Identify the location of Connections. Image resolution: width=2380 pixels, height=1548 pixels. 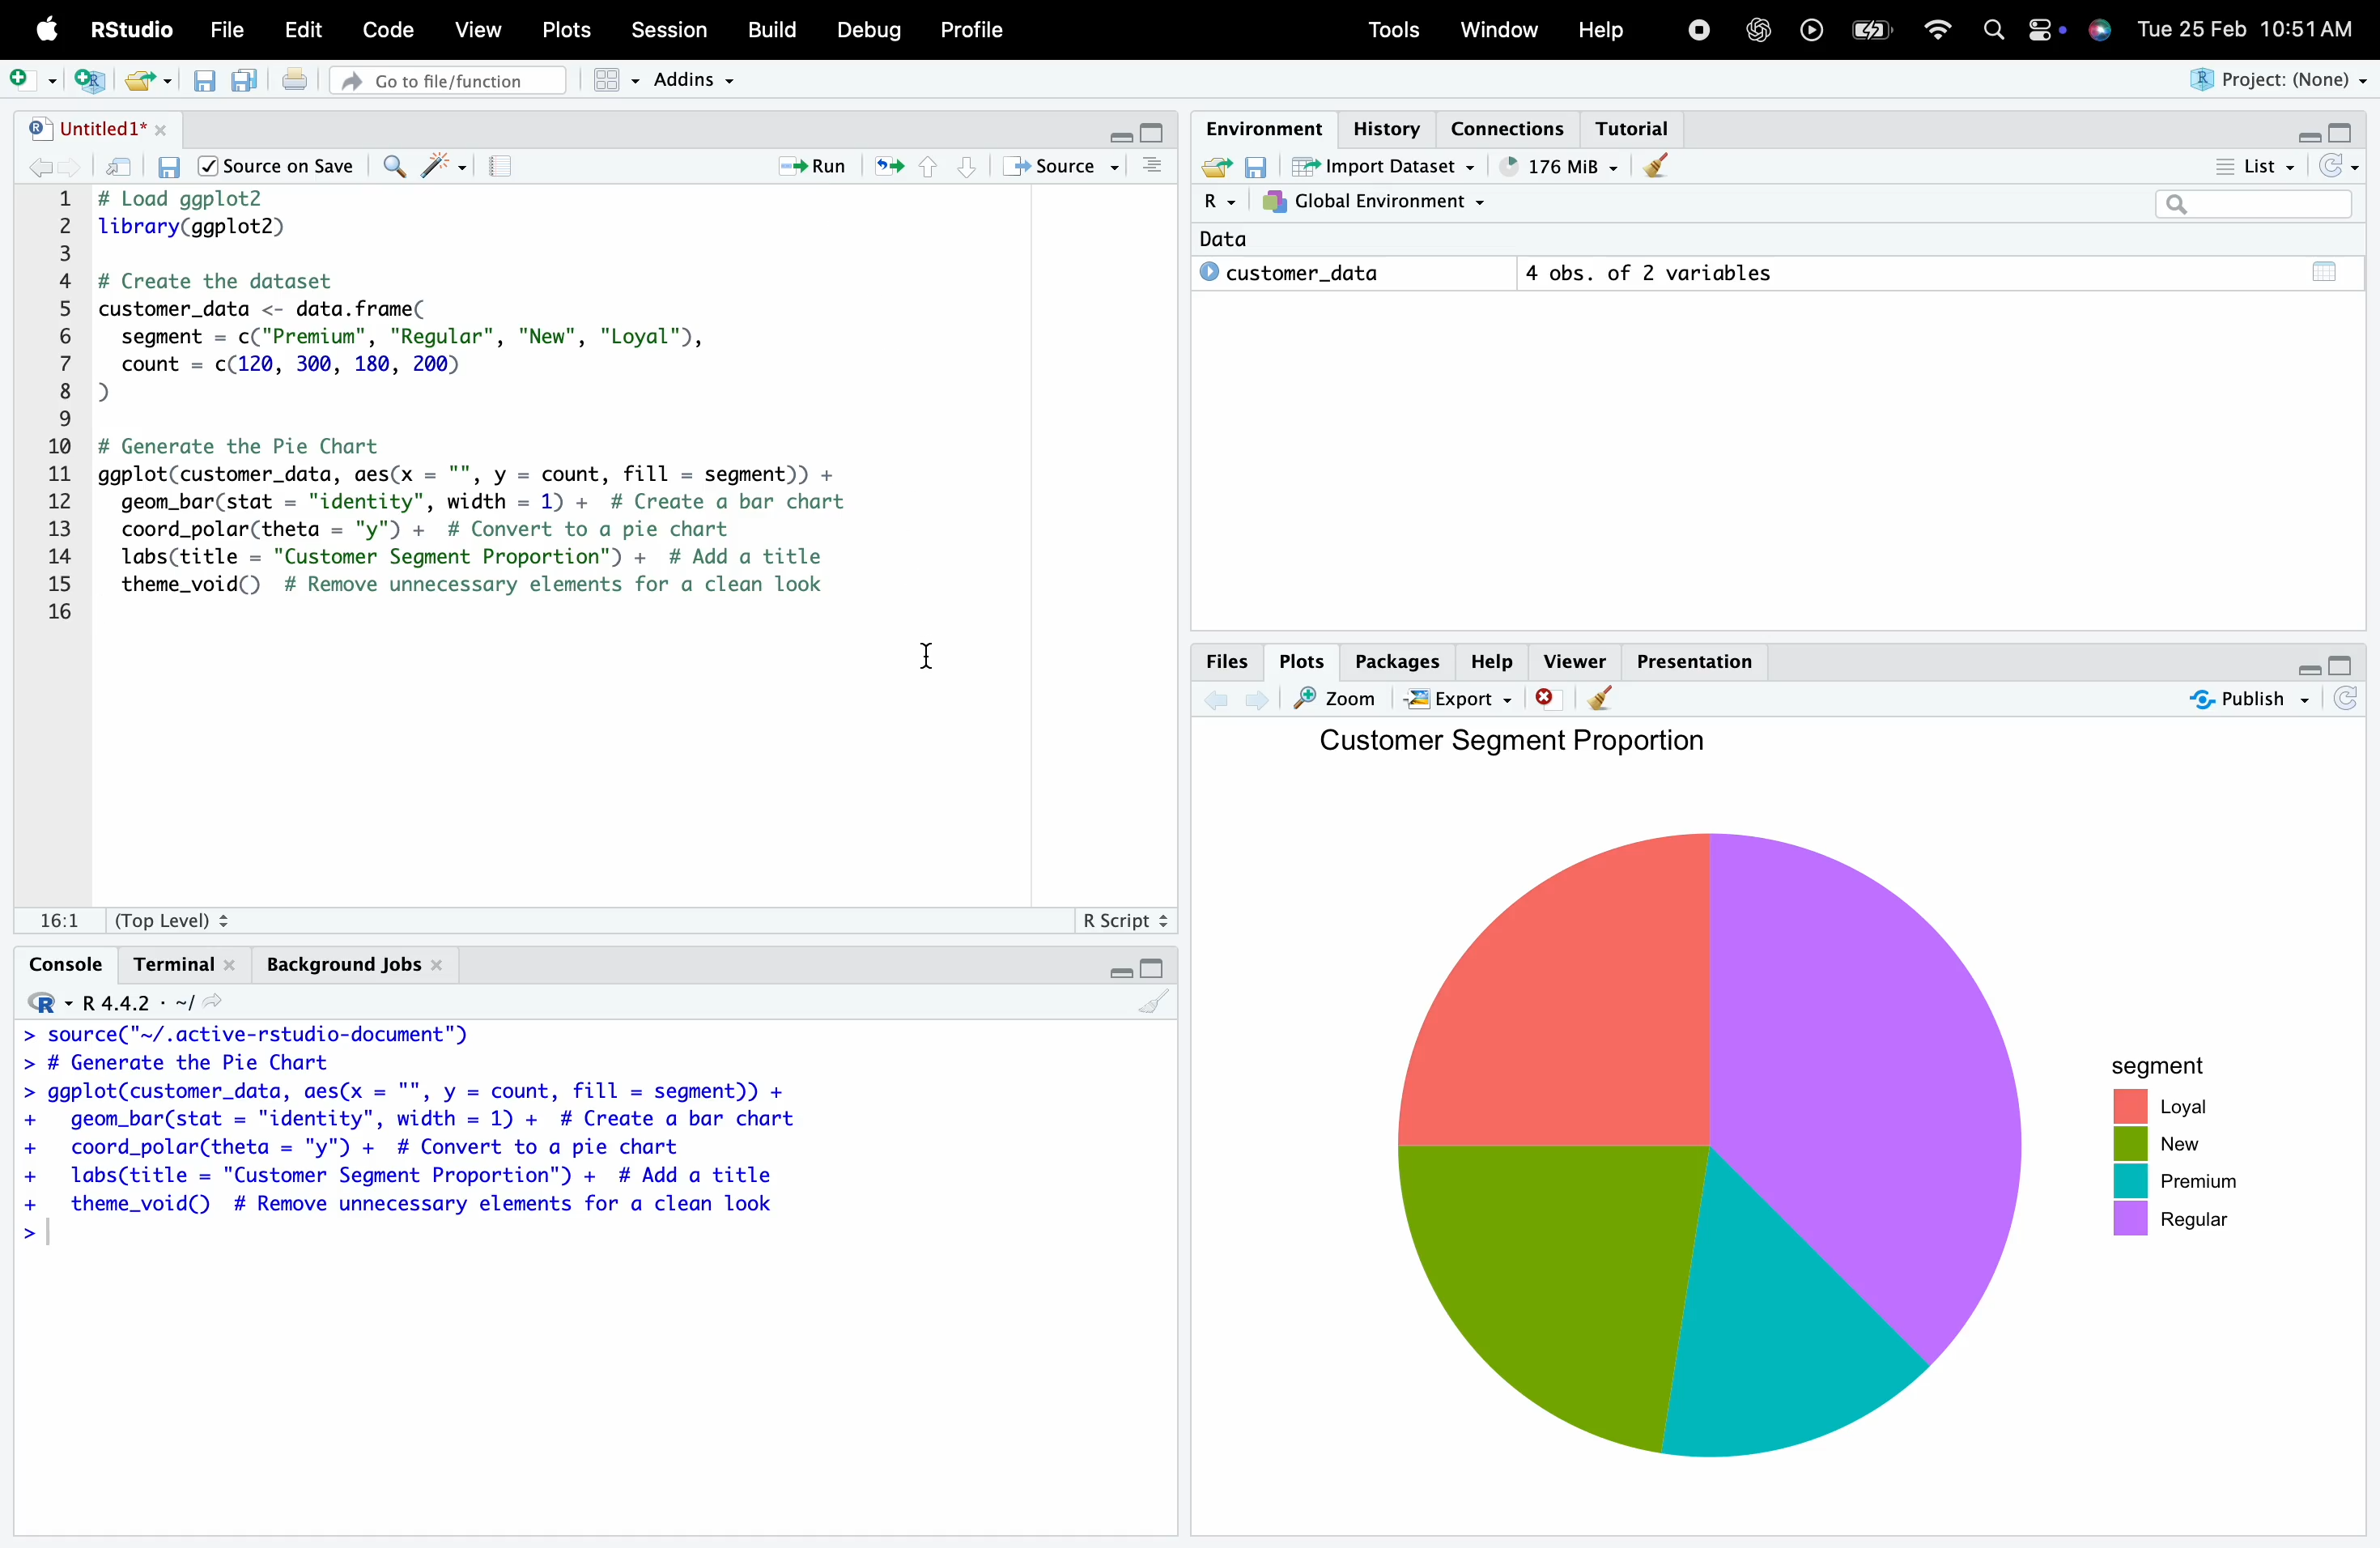
(1512, 126).